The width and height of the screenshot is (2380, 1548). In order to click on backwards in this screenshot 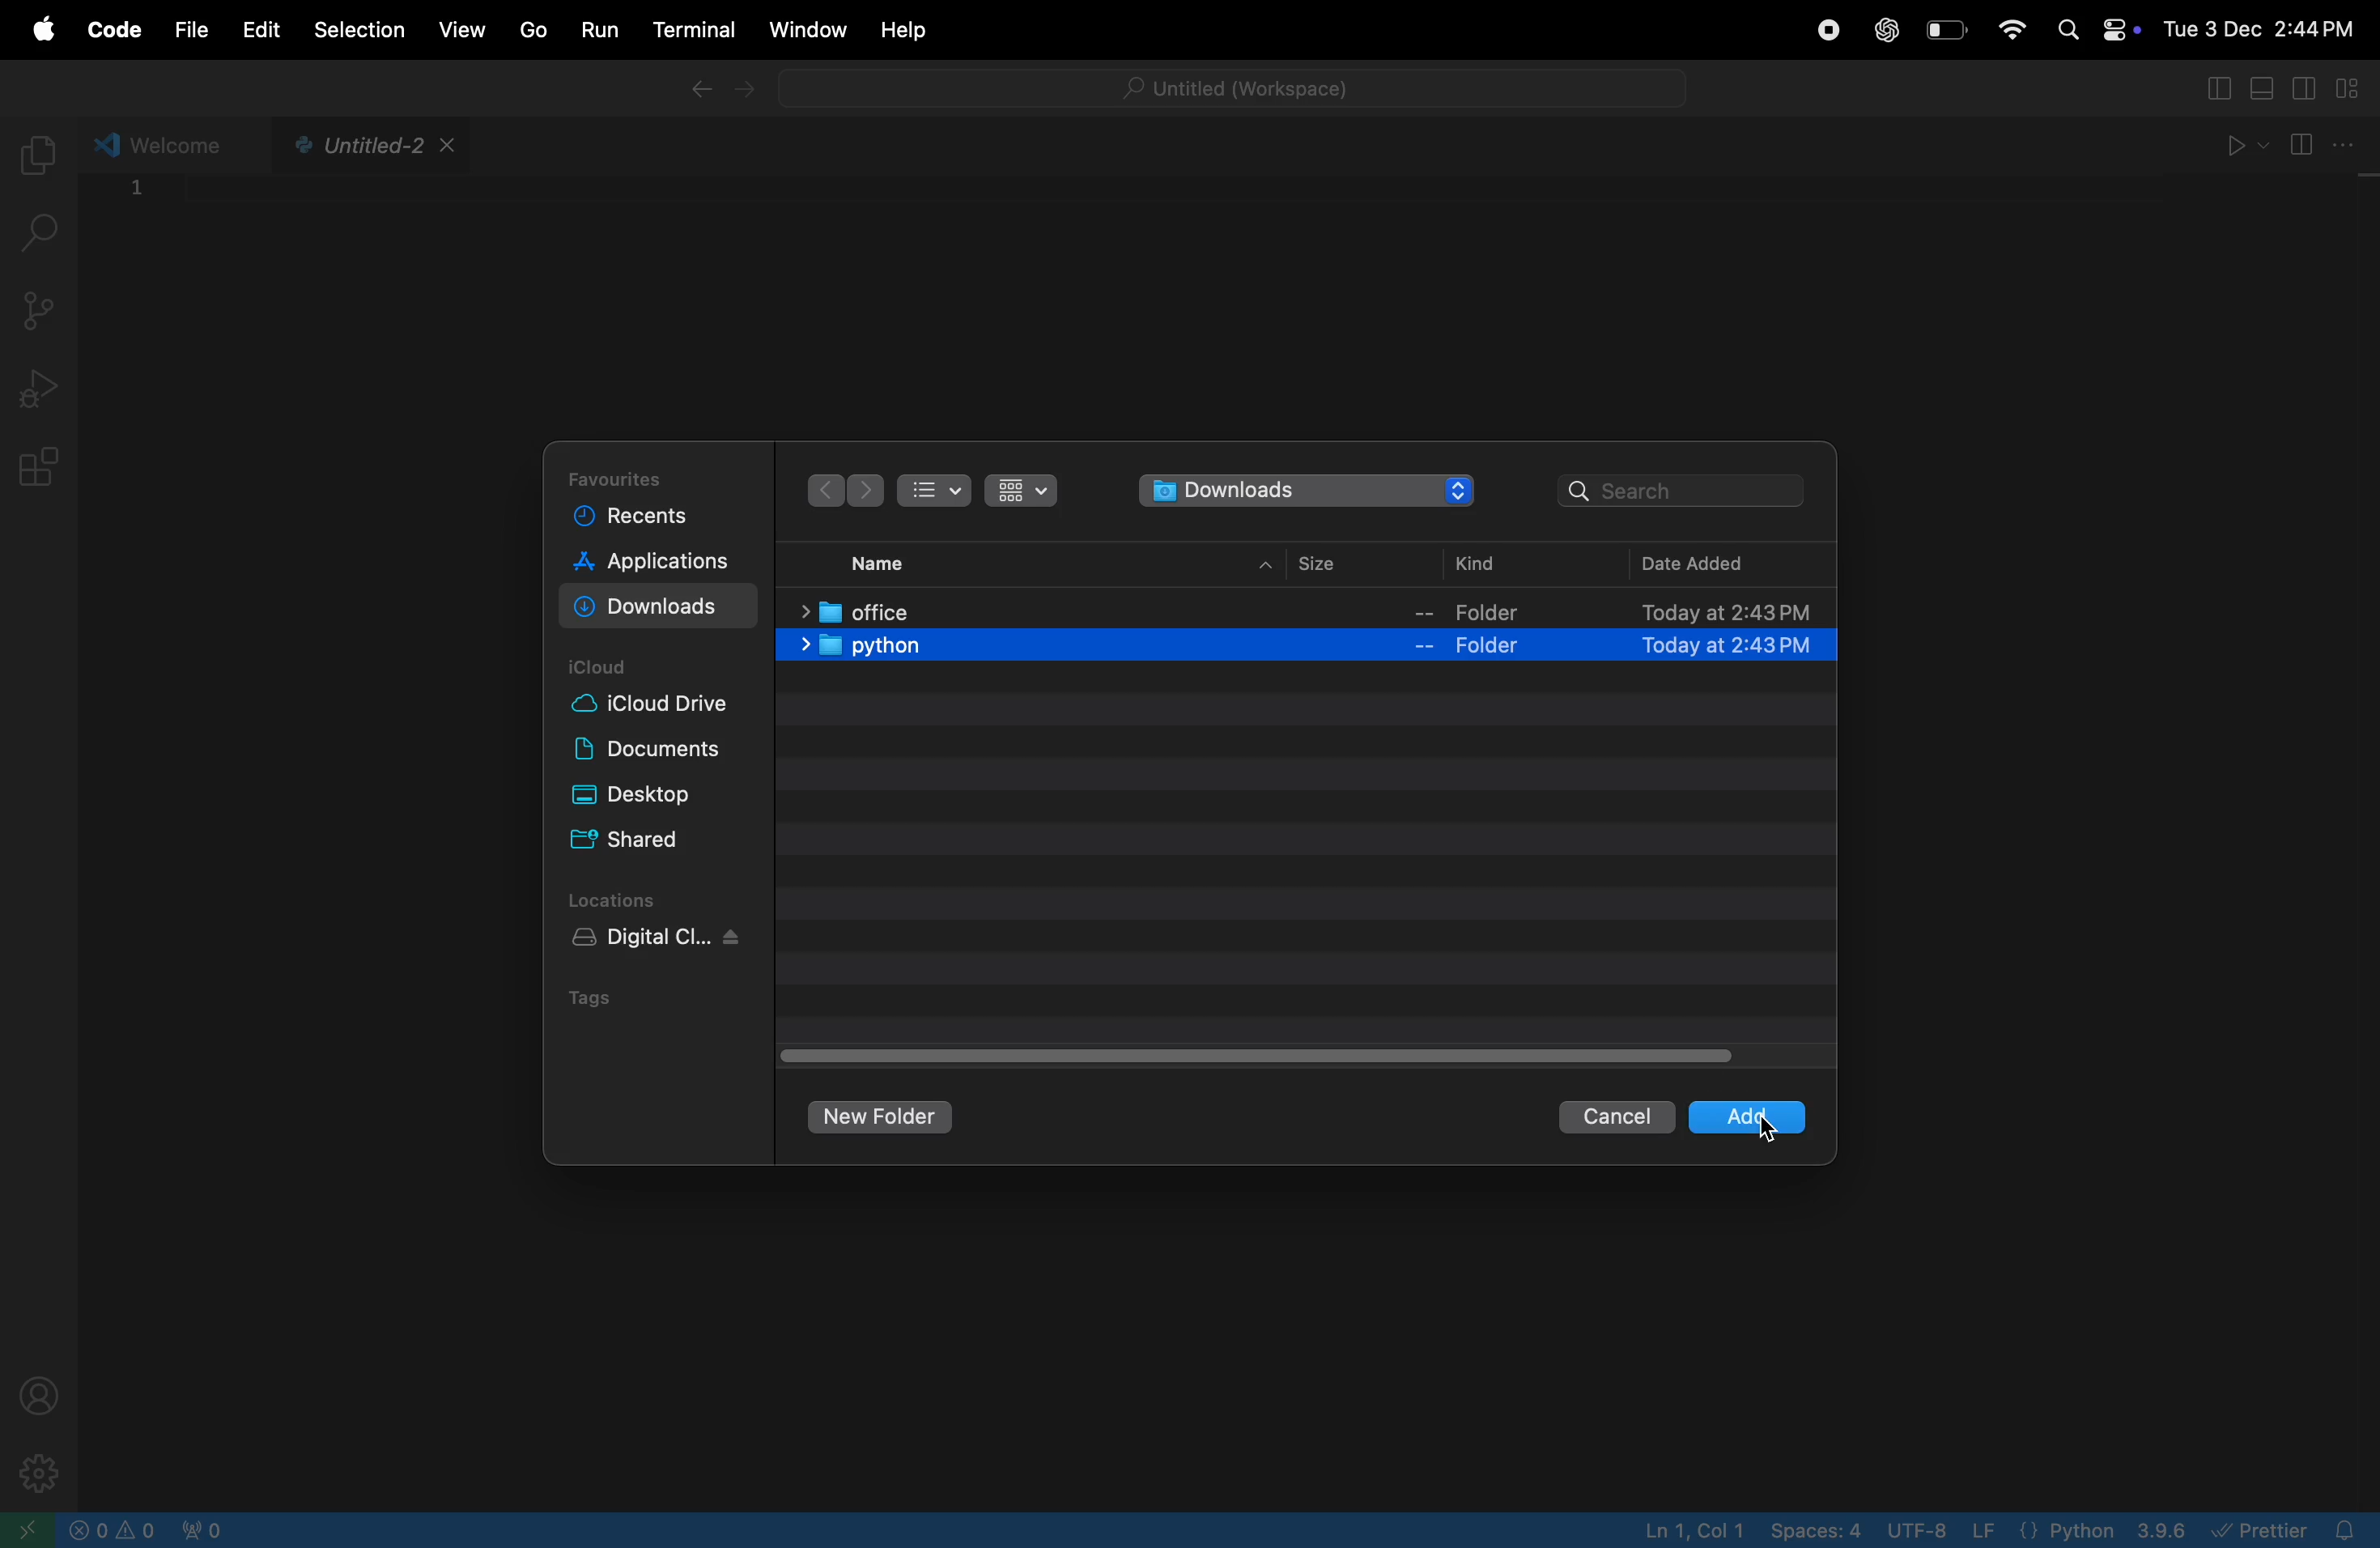, I will do `click(822, 488)`.